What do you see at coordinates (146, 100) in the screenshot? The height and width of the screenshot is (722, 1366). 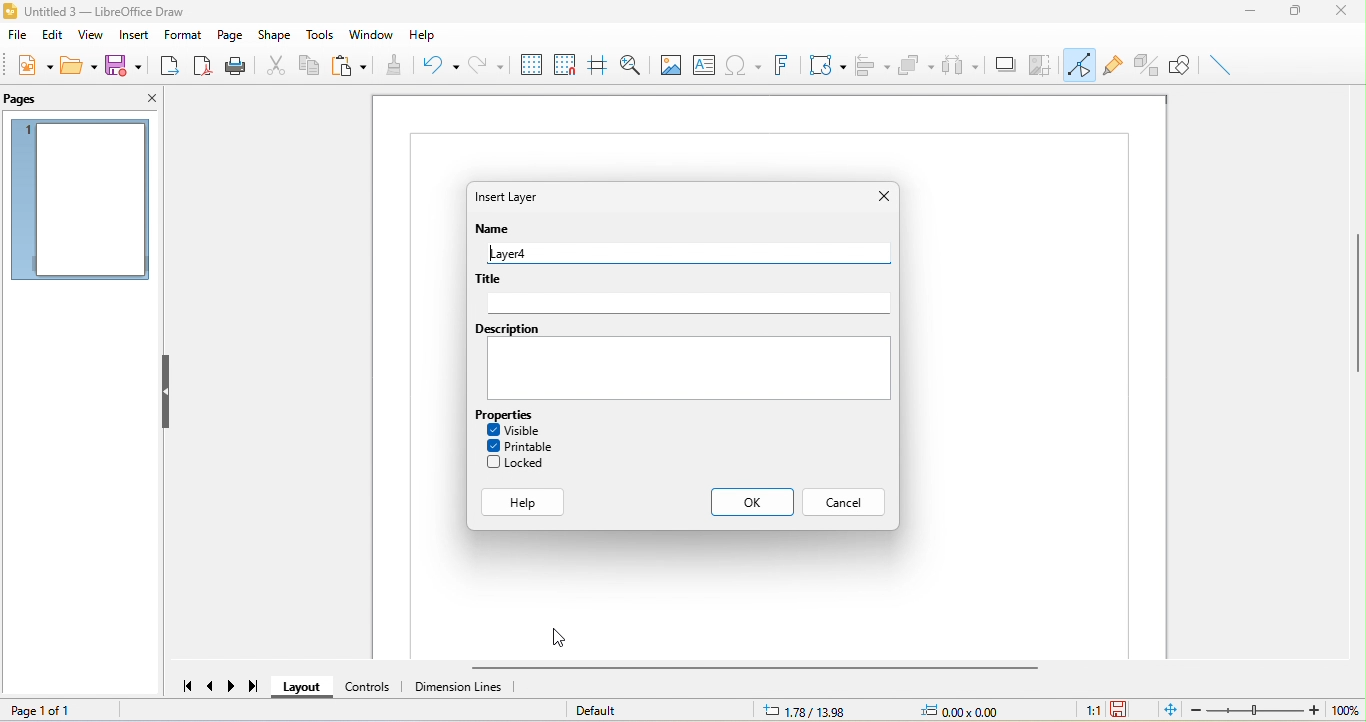 I see `close` at bounding box center [146, 100].